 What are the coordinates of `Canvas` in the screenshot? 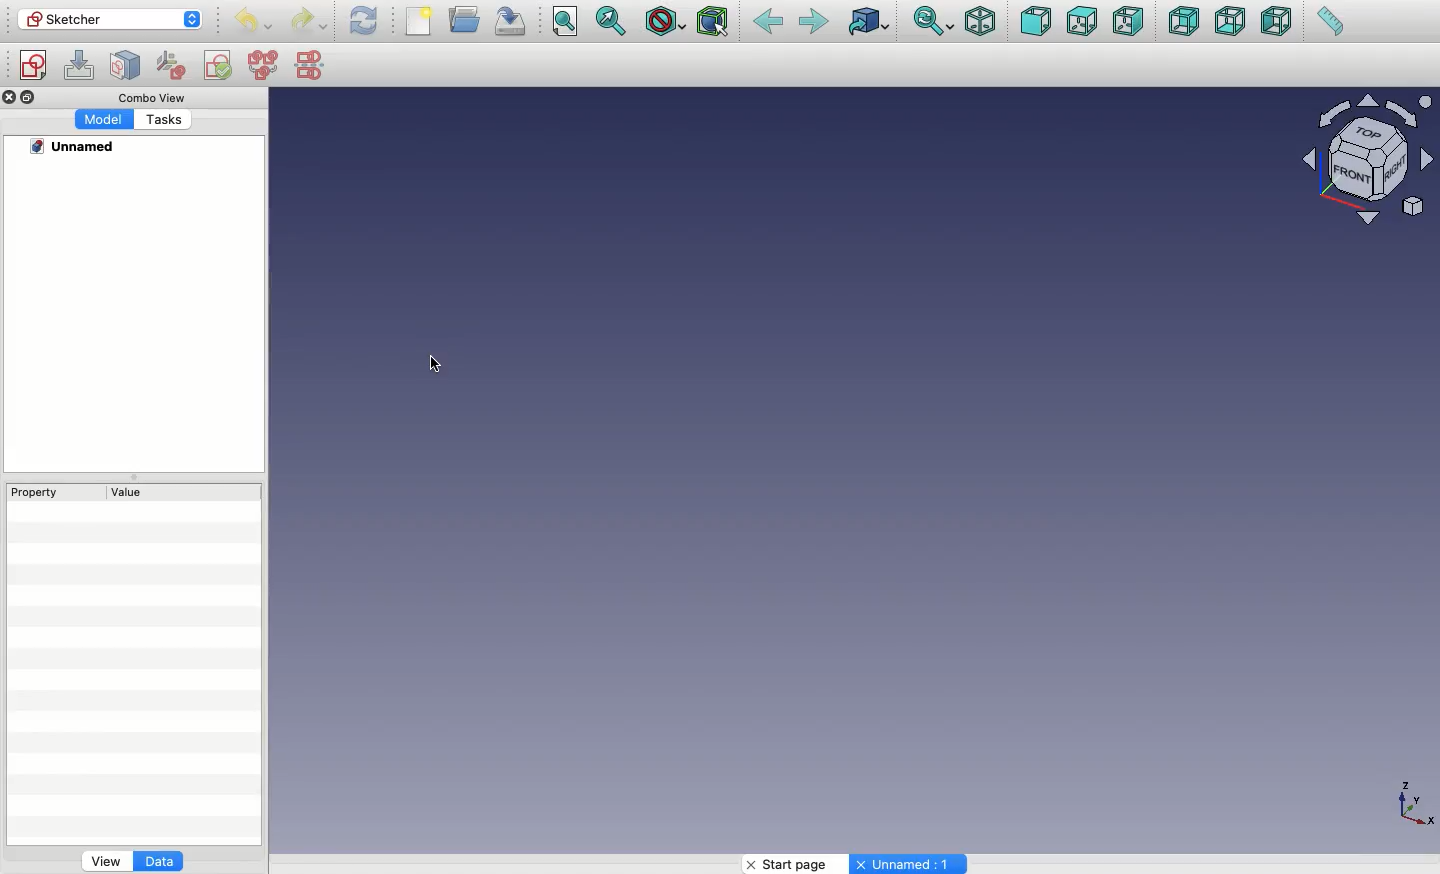 It's located at (741, 470).